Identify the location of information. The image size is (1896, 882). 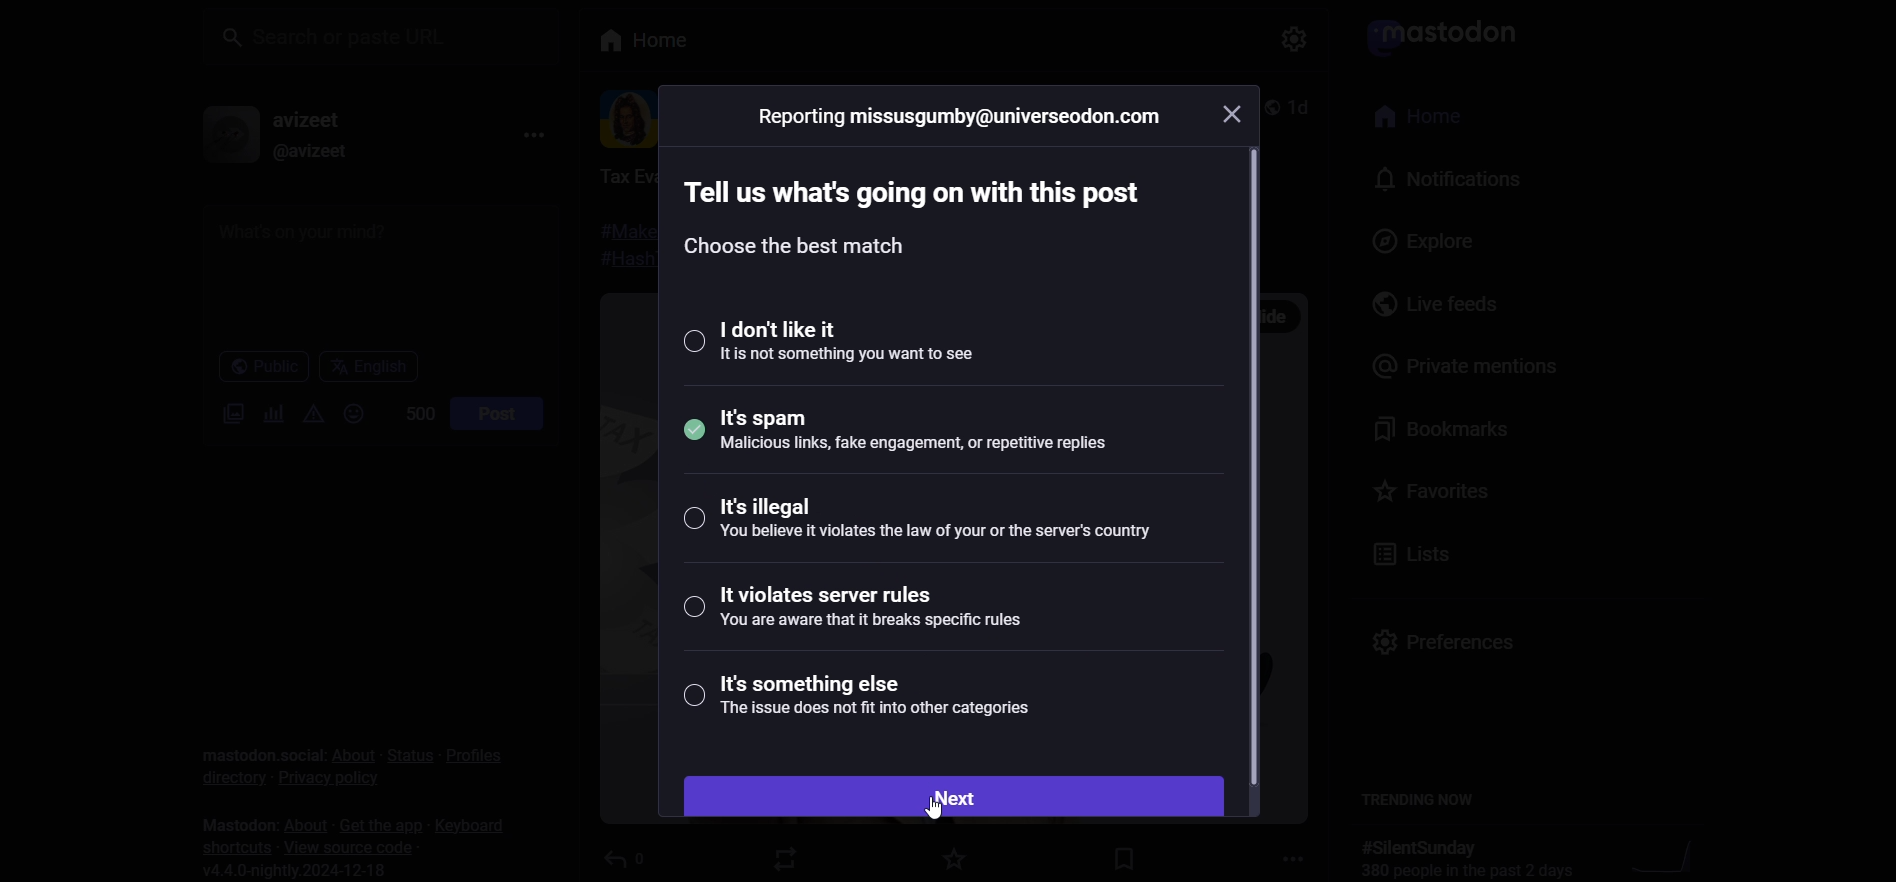
(960, 115).